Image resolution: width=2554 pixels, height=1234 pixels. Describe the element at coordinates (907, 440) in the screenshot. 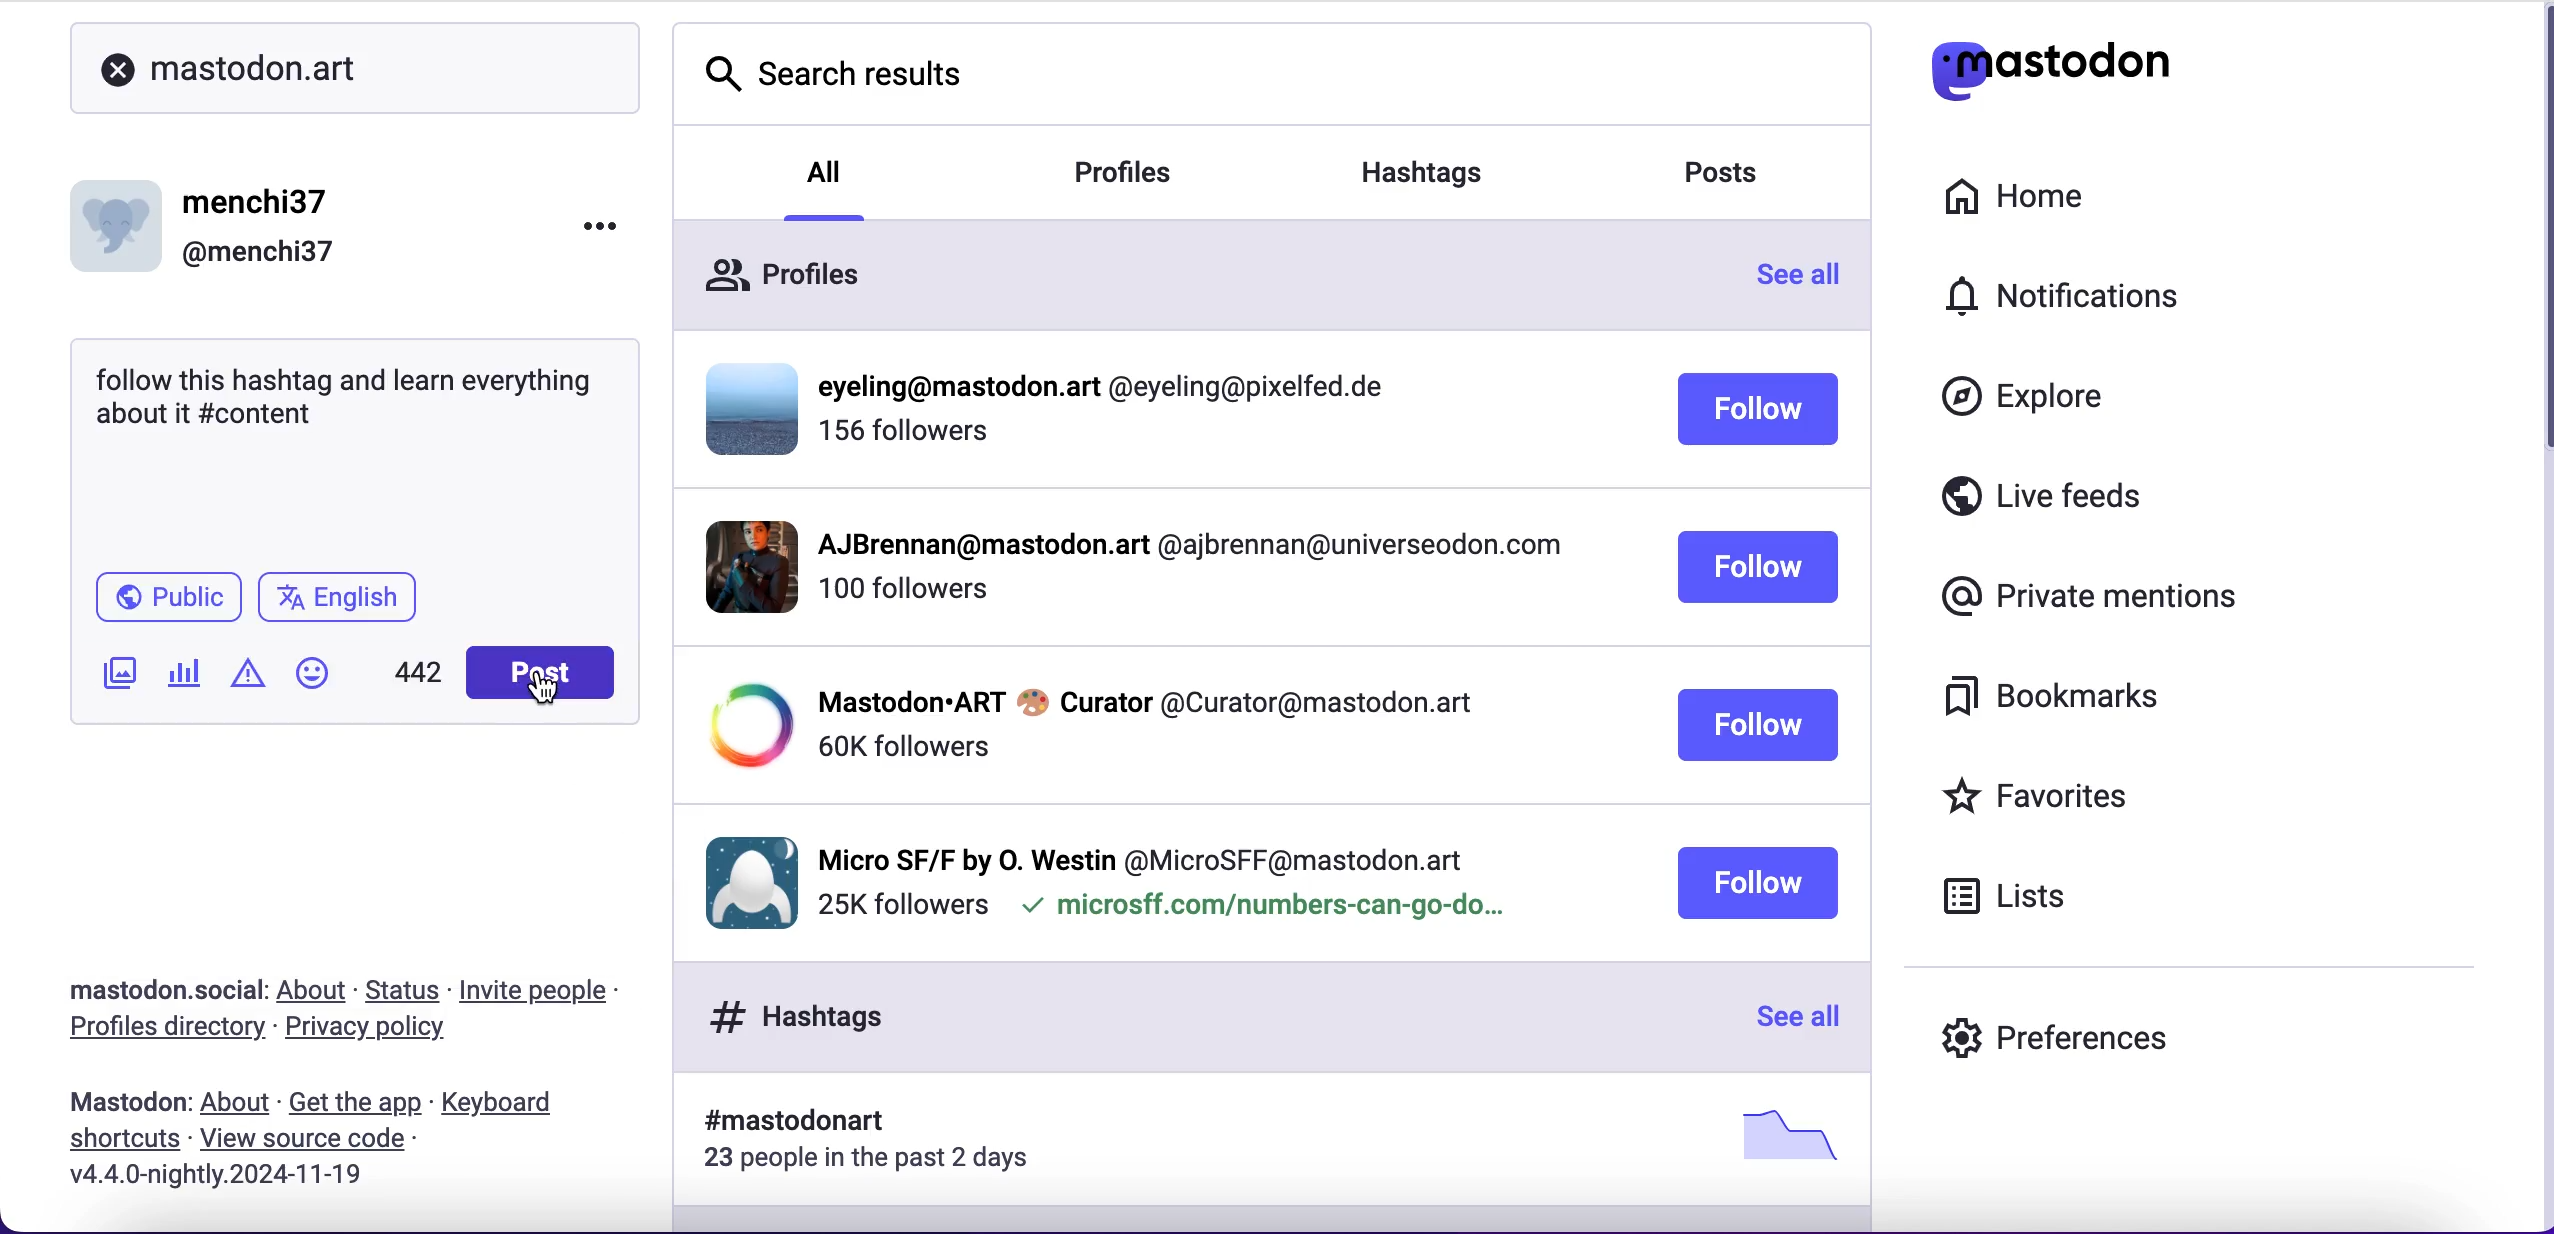

I see `followers` at that location.